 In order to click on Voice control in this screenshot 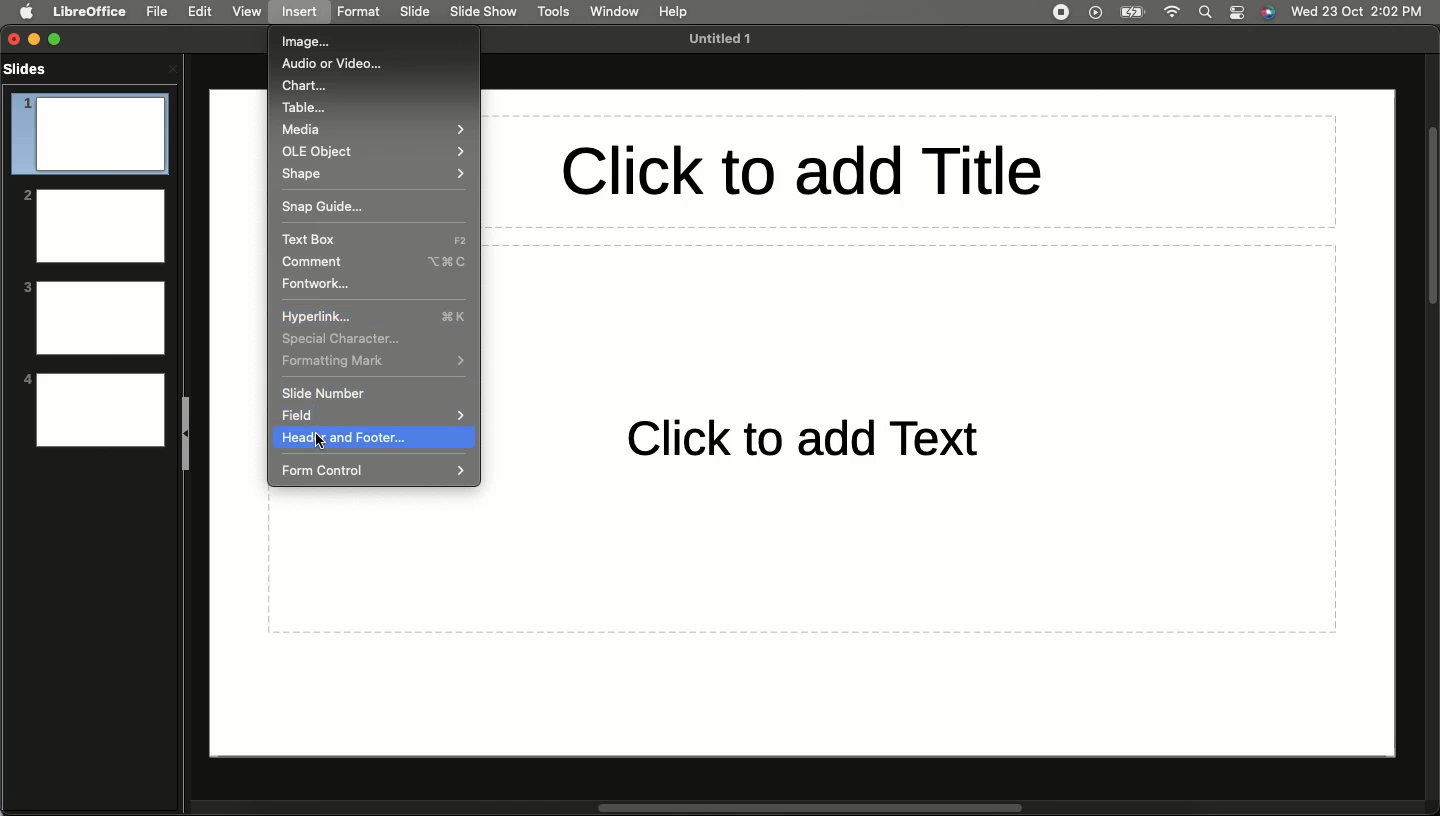, I will do `click(1268, 13)`.